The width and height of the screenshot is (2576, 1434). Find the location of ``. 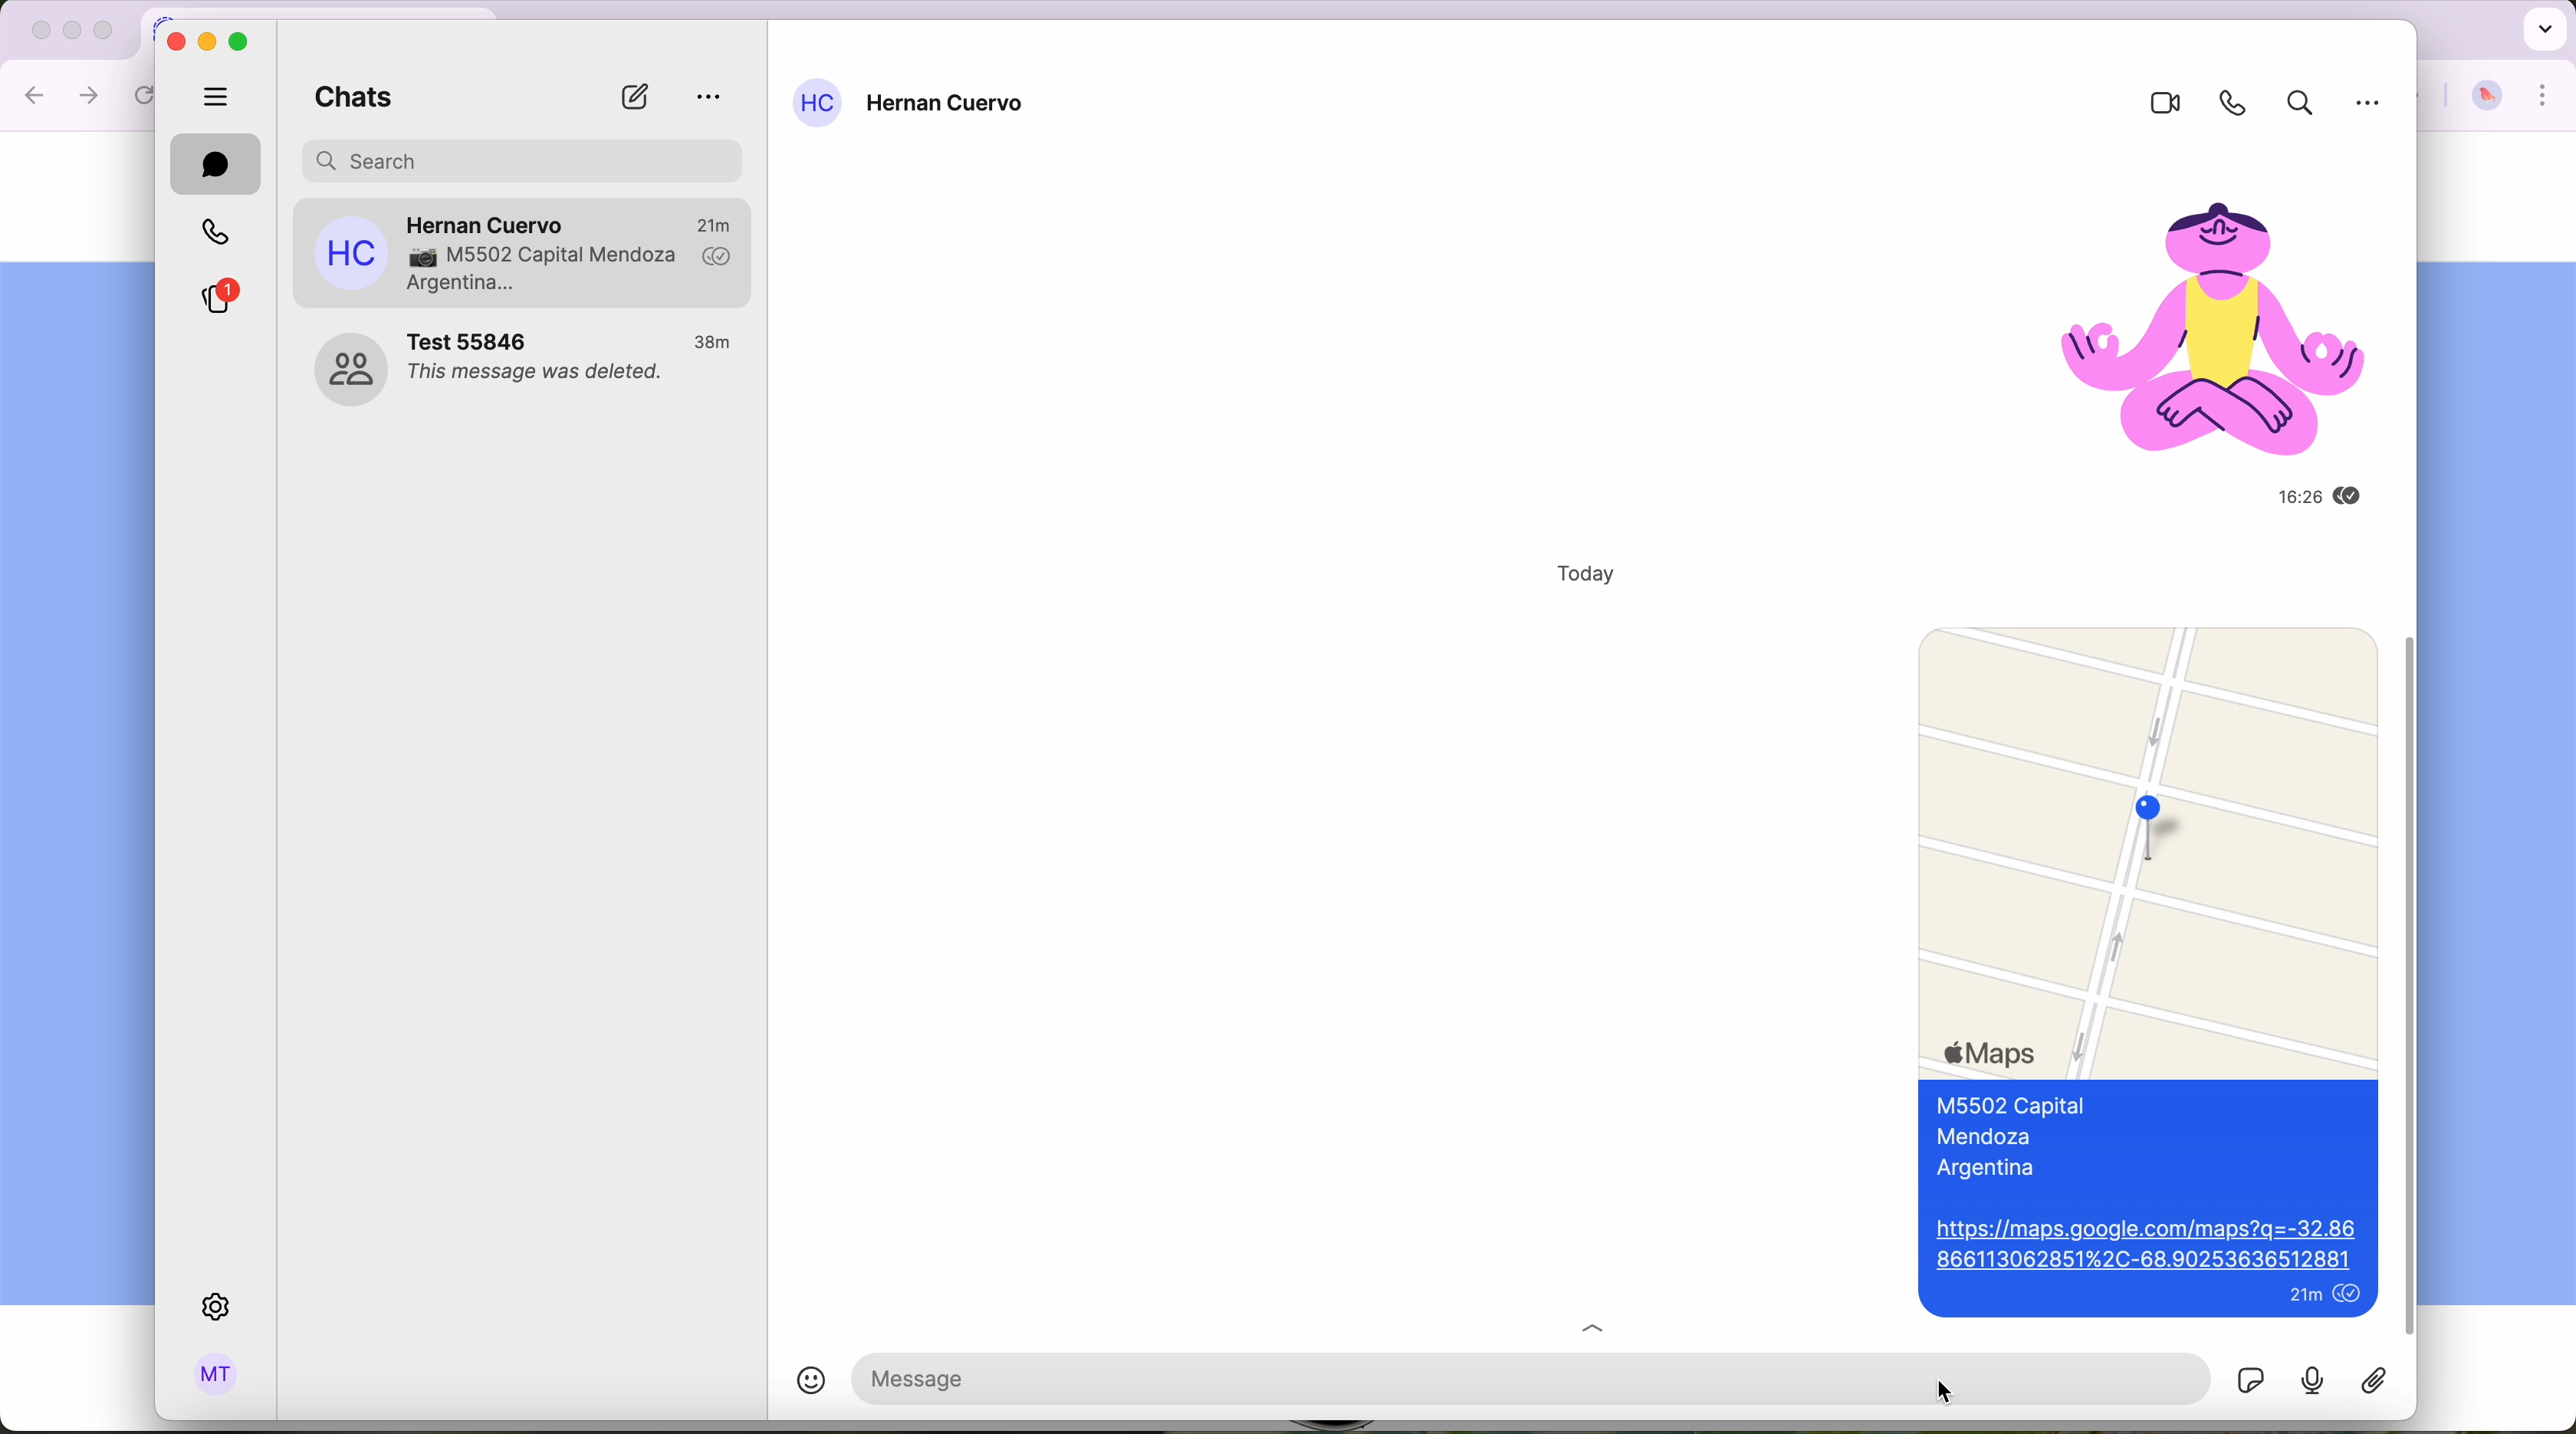

 is located at coordinates (2372, 111).